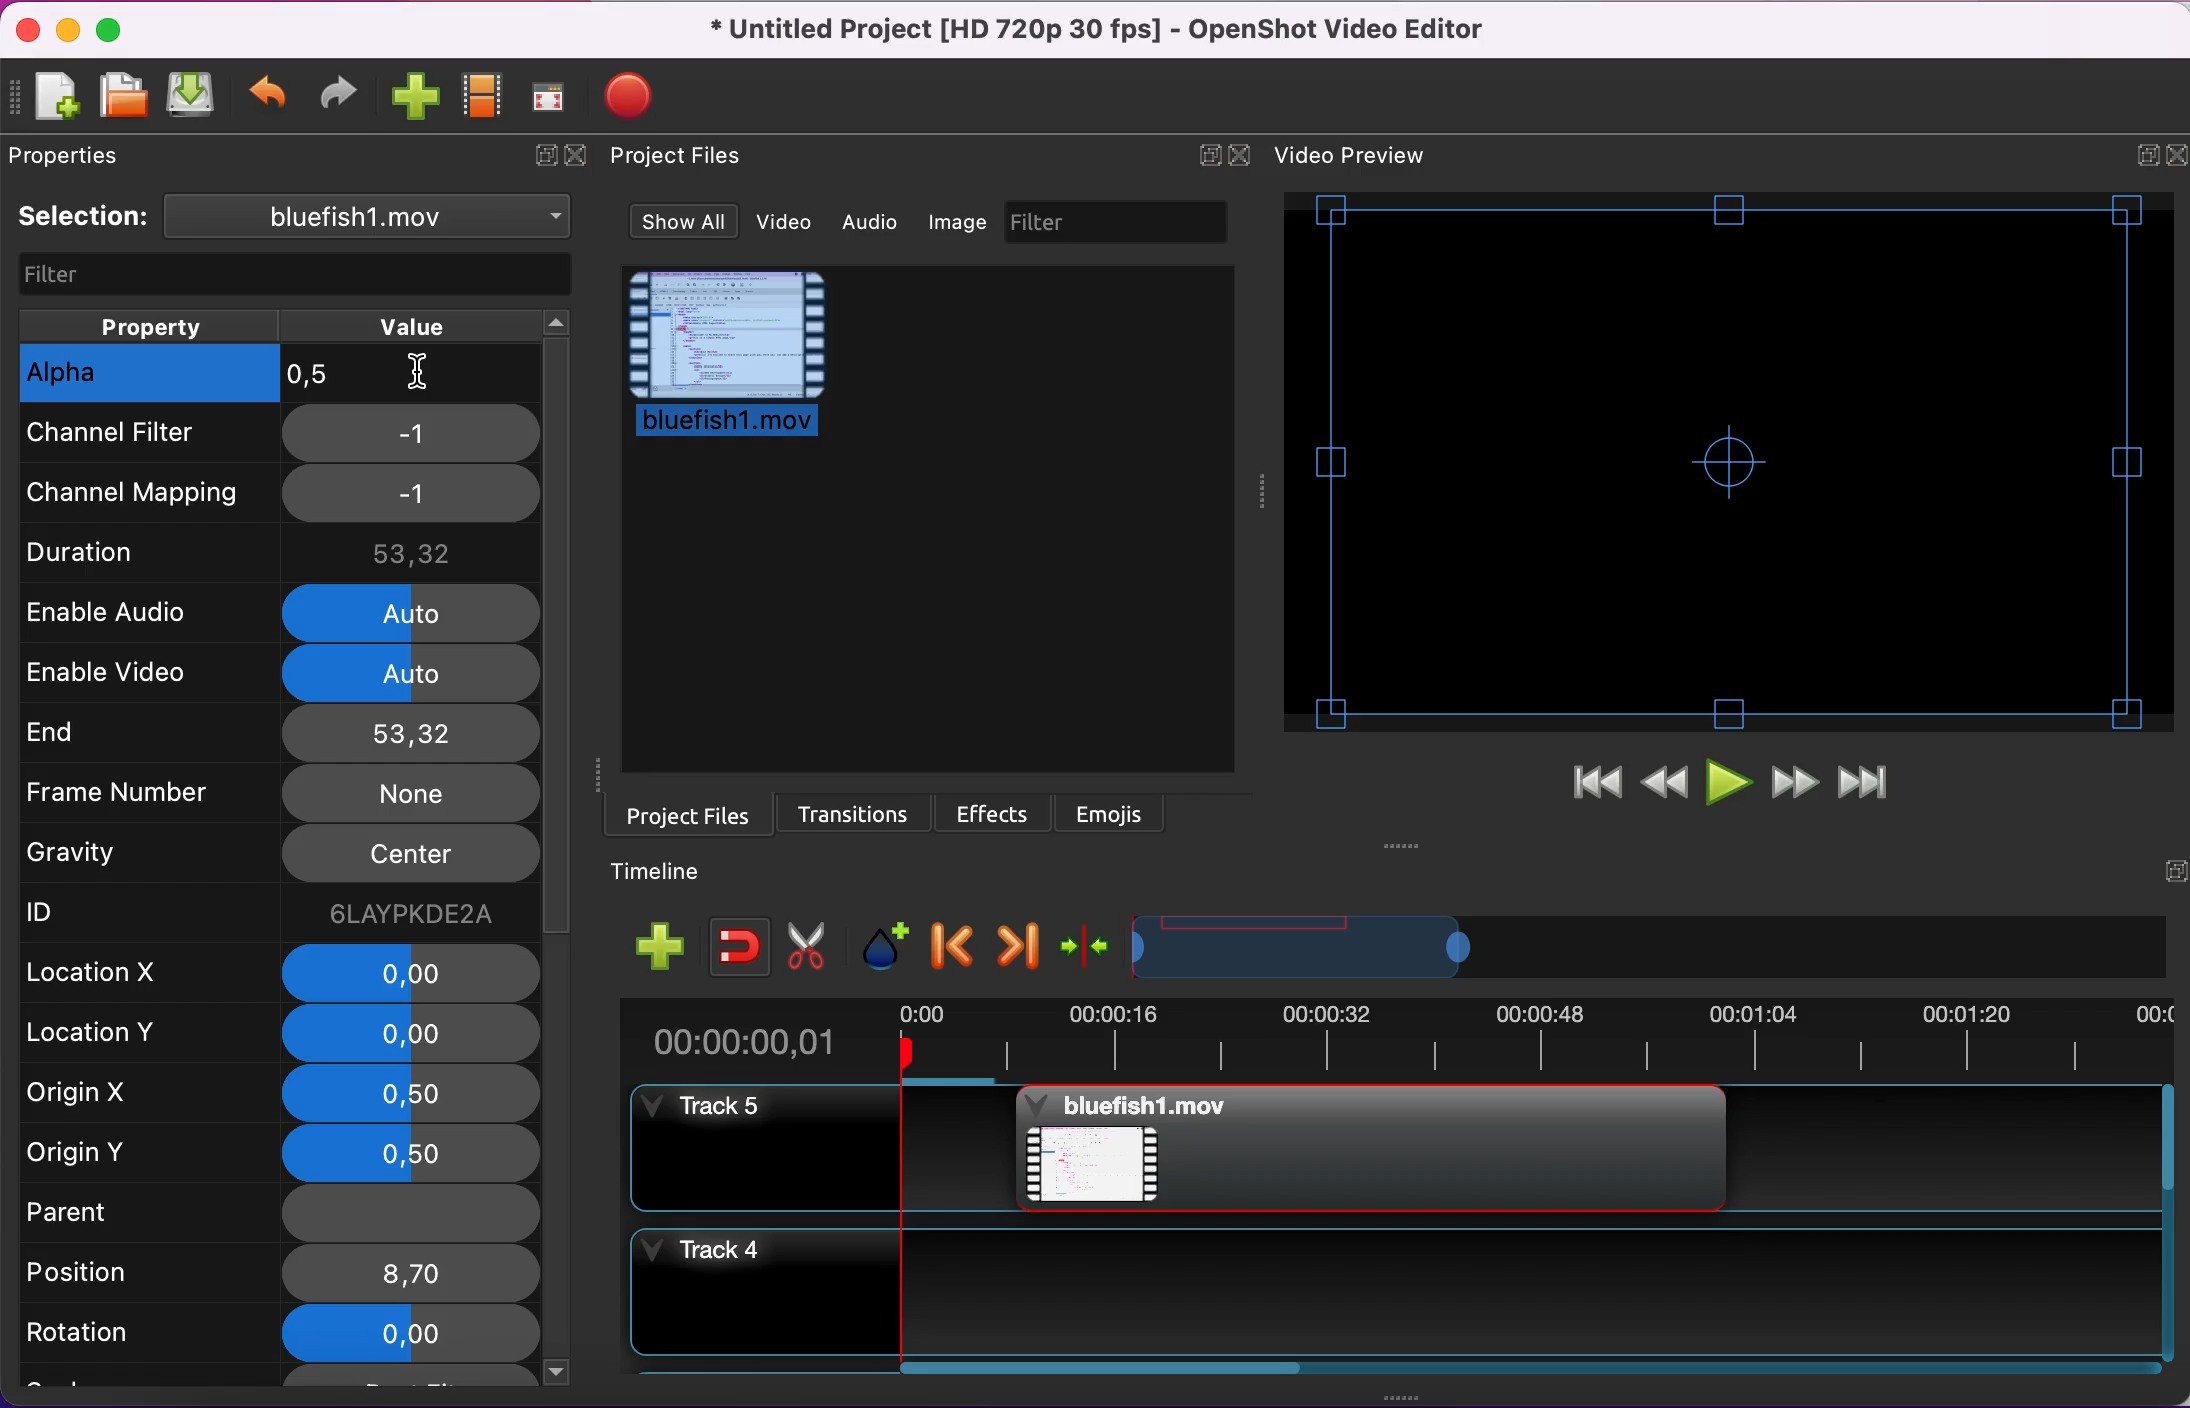 The height and width of the screenshot is (1408, 2190). What do you see at coordinates (129, 861) in the screenshot?
I see `gravity` at bounding box center [129, 861].